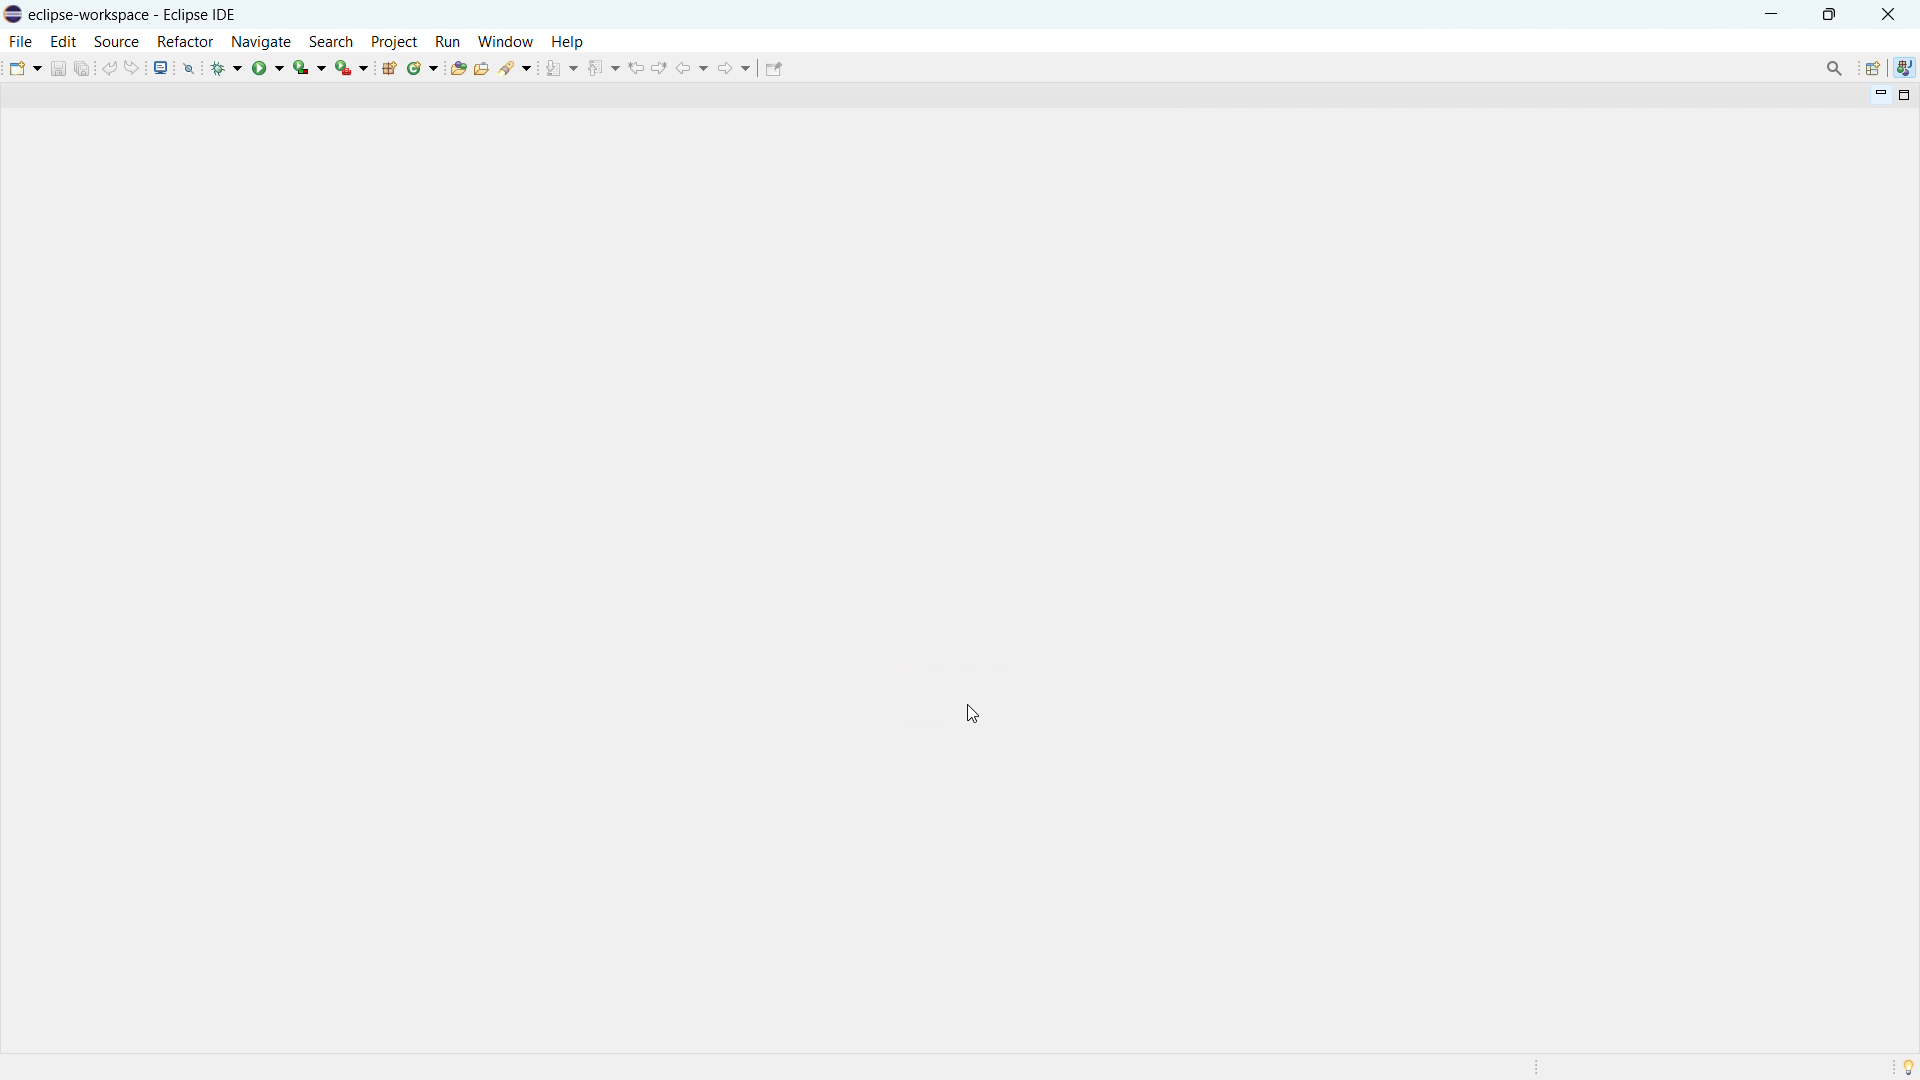 The height and width of the screenshot is (1080, 1920). I want to click on file, so click(22, 42).